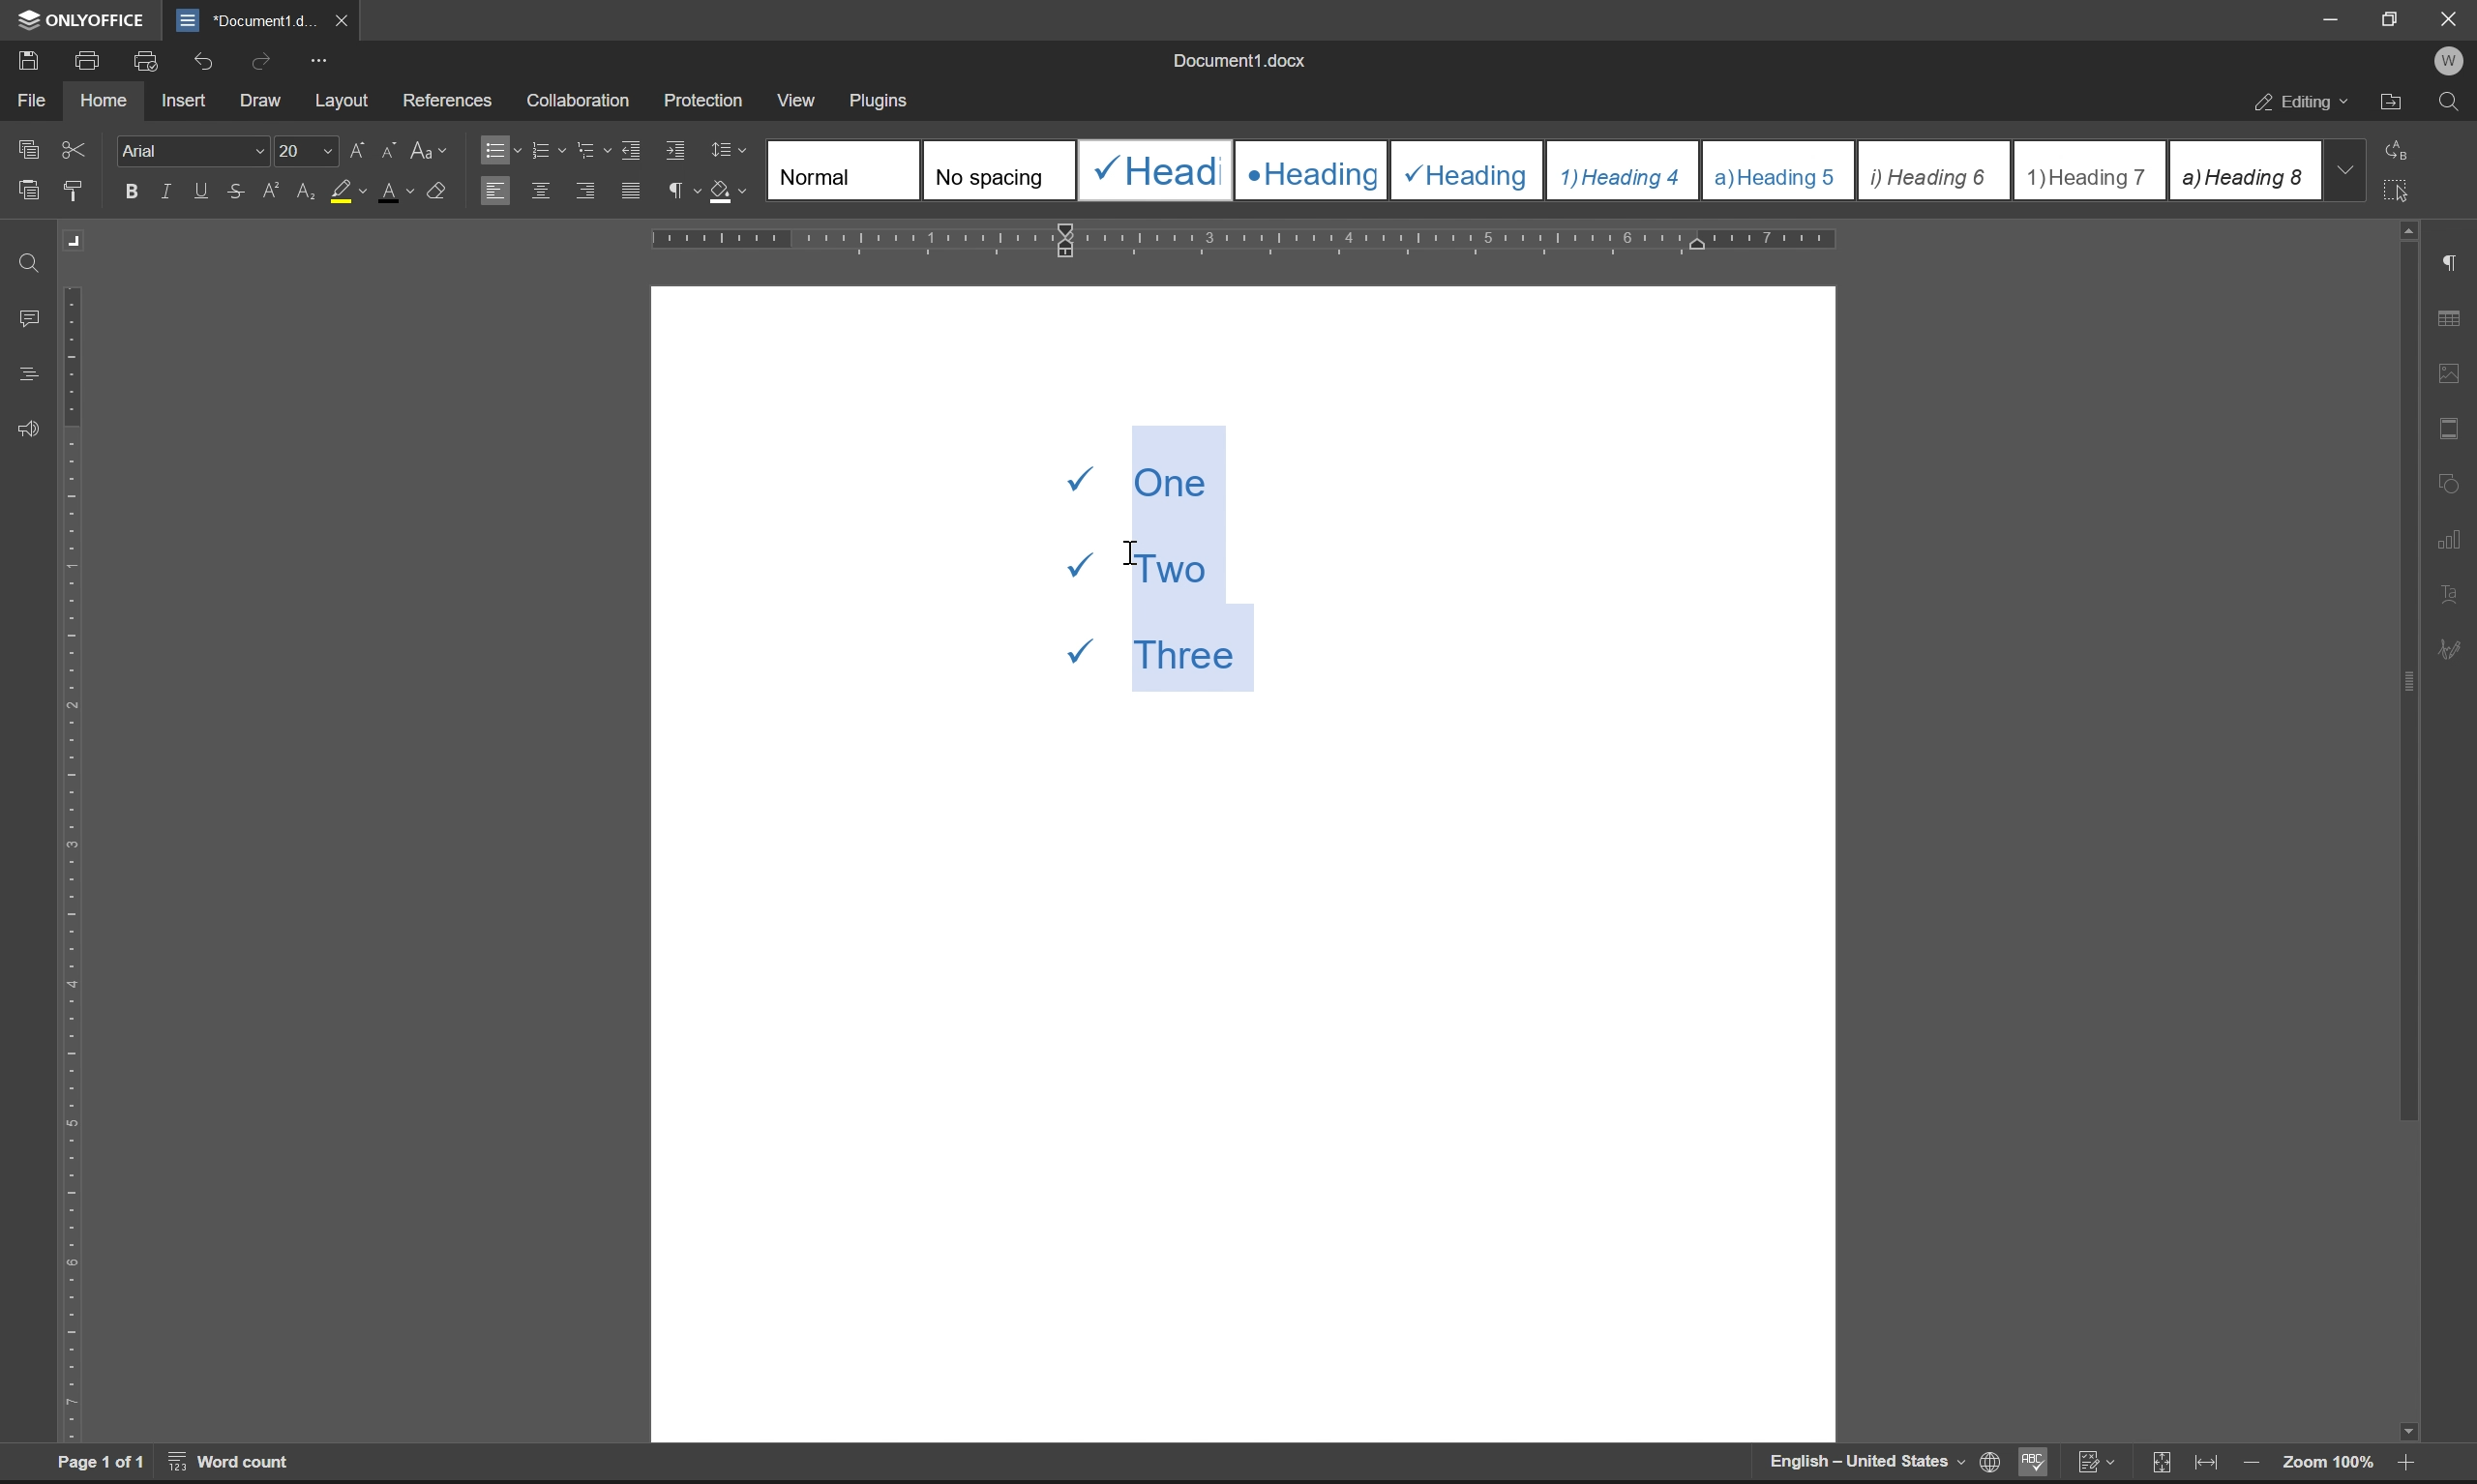 The image size is (2477, 1484). I want to click on spell checking, so click(2031, 1461).